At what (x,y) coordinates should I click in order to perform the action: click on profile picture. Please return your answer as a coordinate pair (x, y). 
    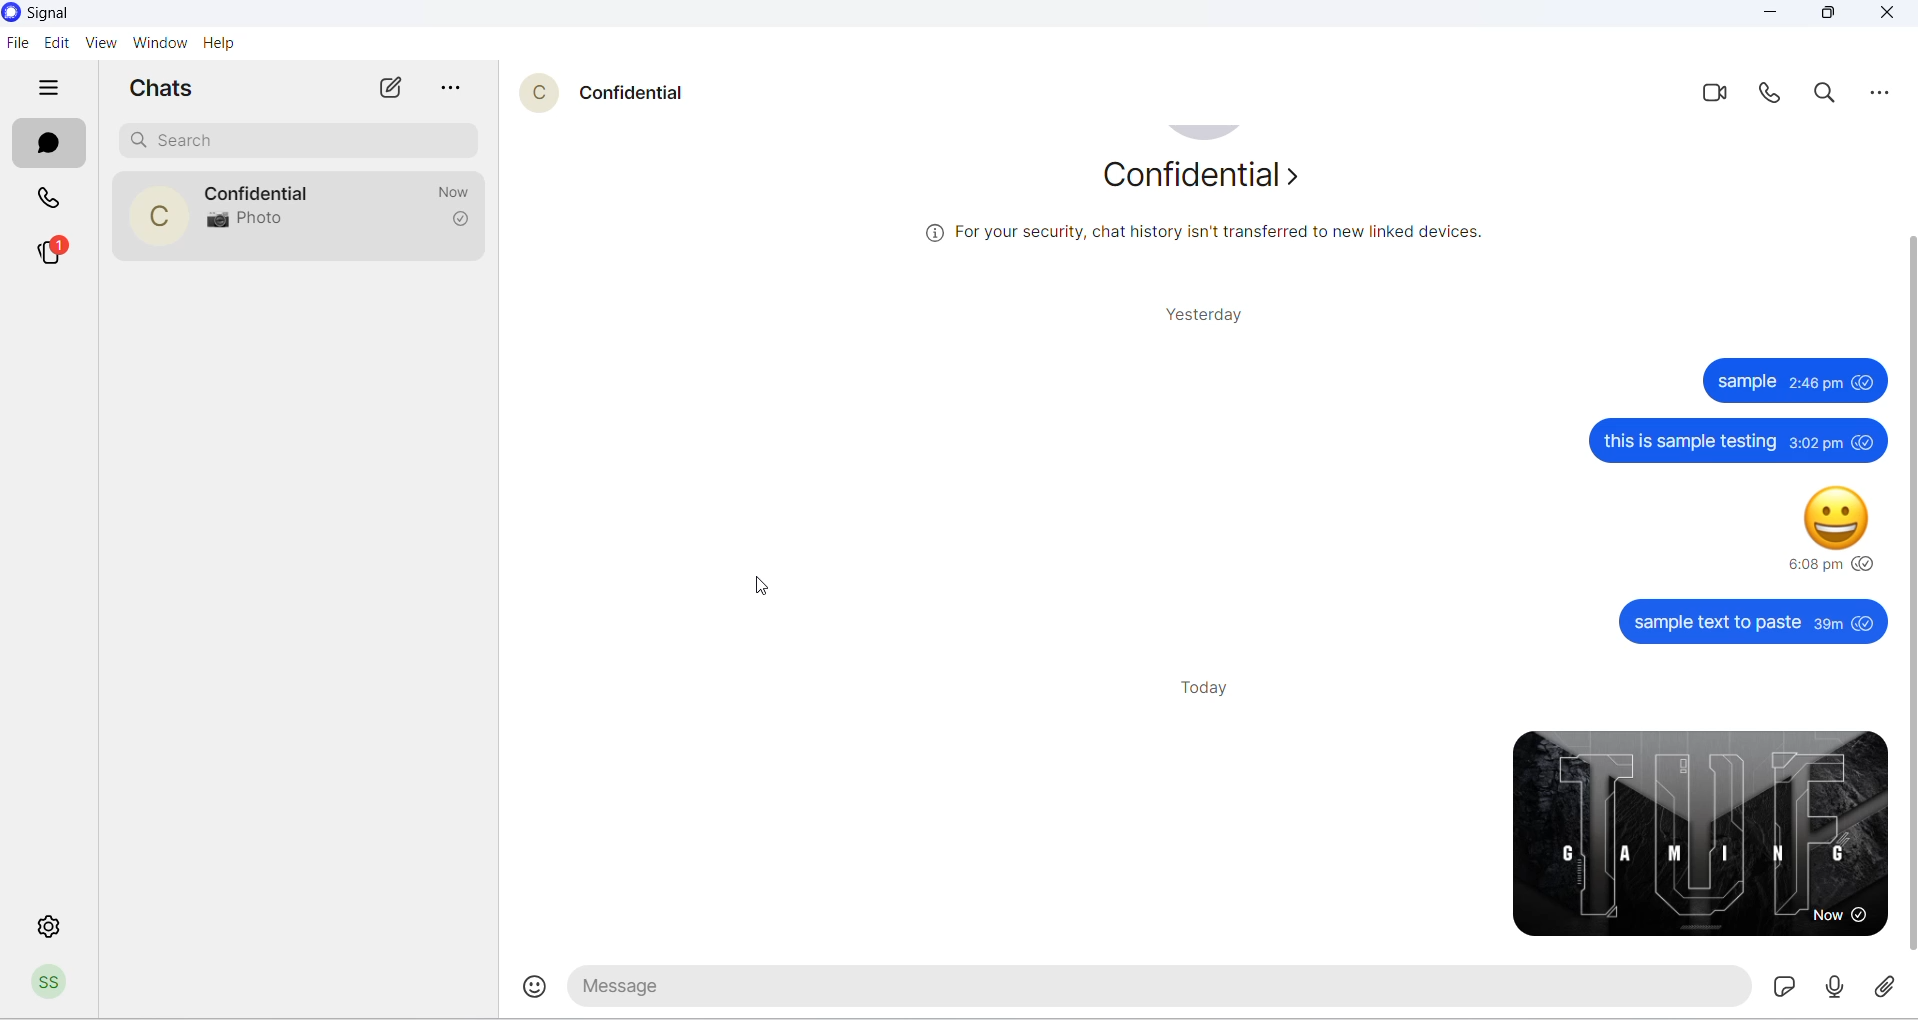
    Looking at the image, I should click on (149, 217).